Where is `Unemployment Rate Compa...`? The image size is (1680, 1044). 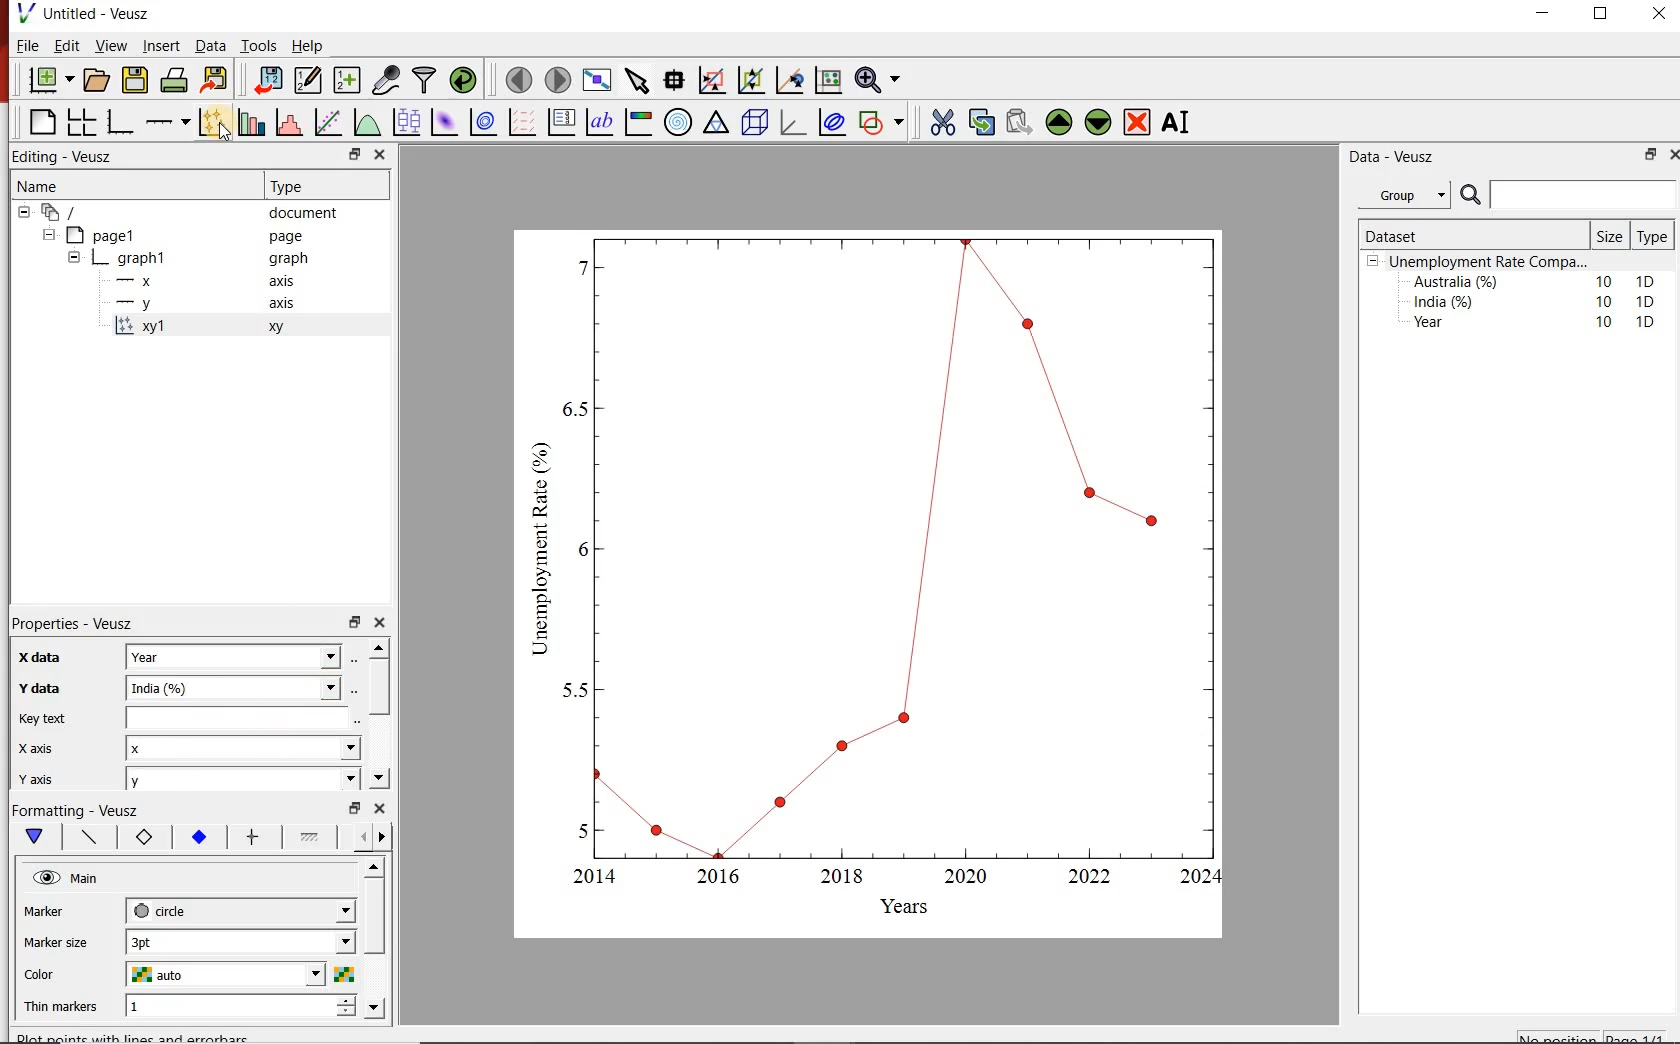 Unemployment Rate Compa... is located at coordinates (1490, 262).